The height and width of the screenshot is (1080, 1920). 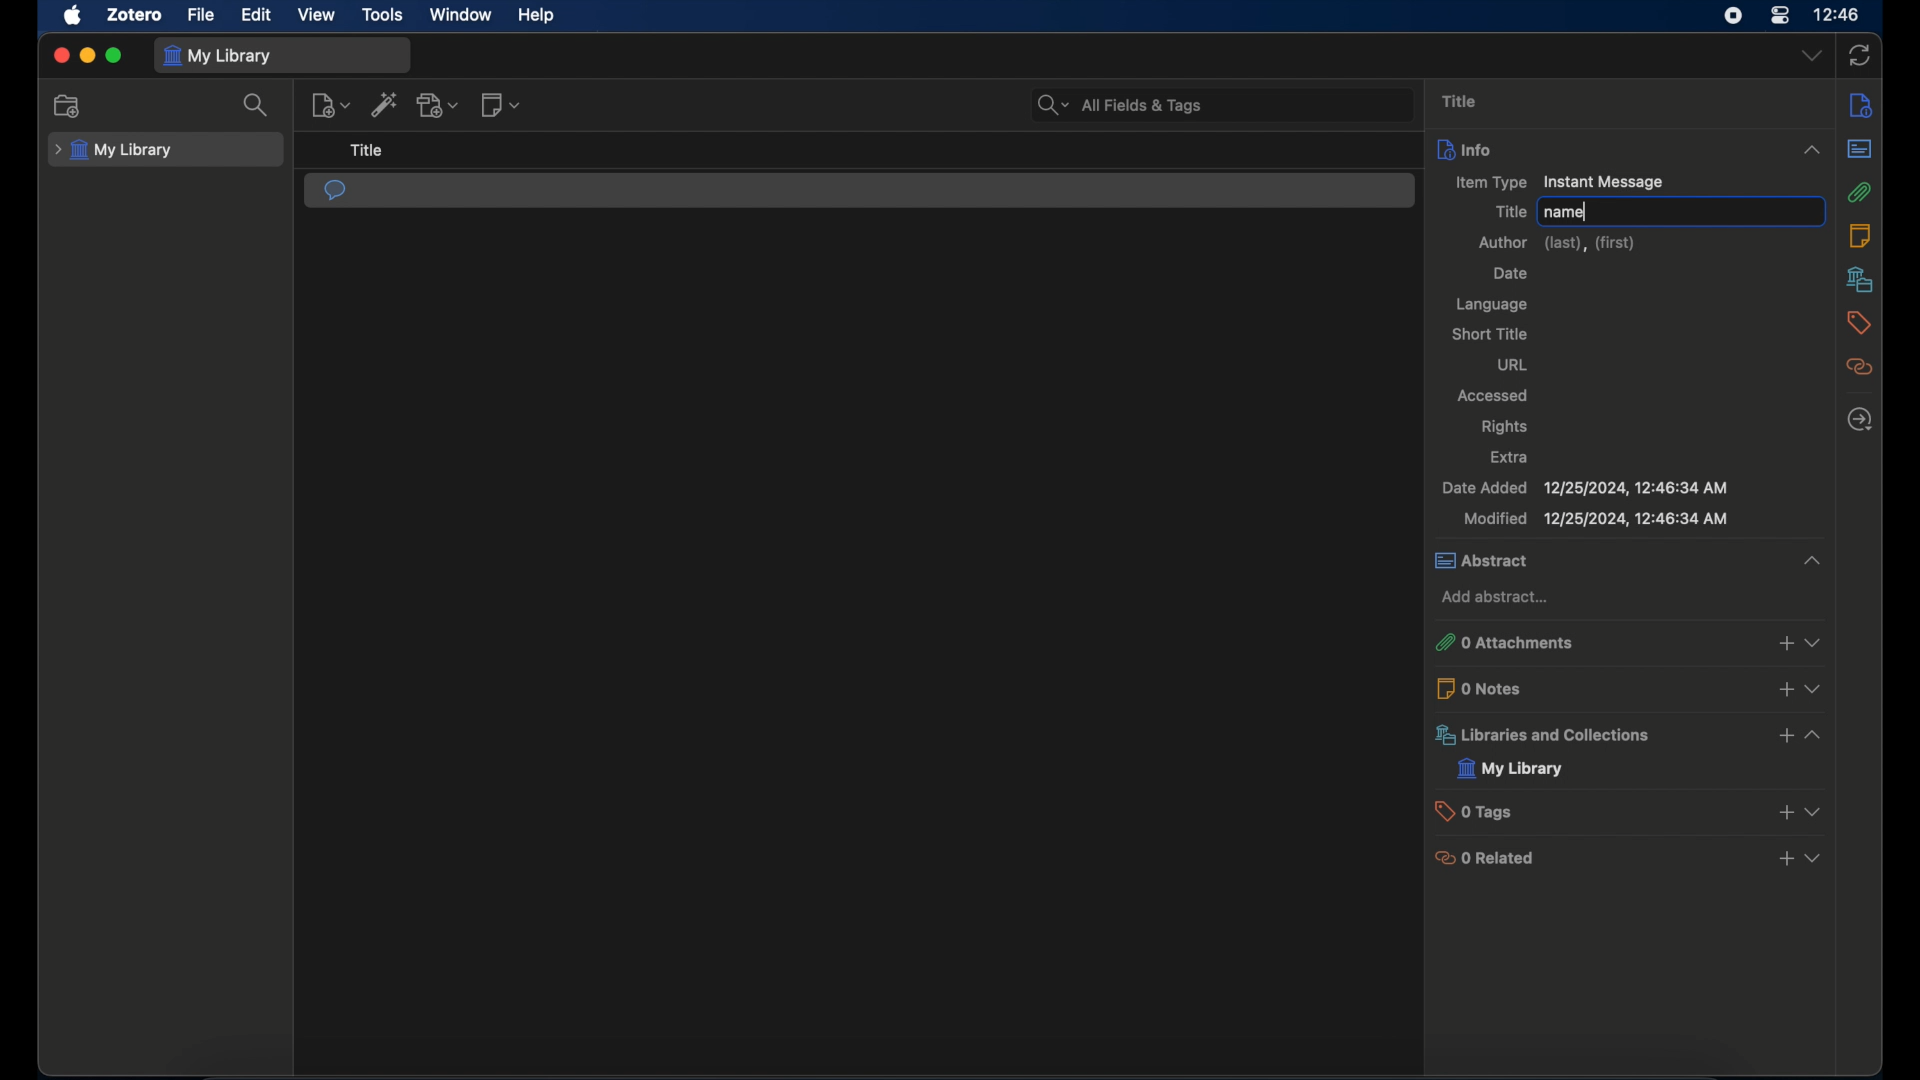 I want to click on notes, so click(x=1864, y=104).